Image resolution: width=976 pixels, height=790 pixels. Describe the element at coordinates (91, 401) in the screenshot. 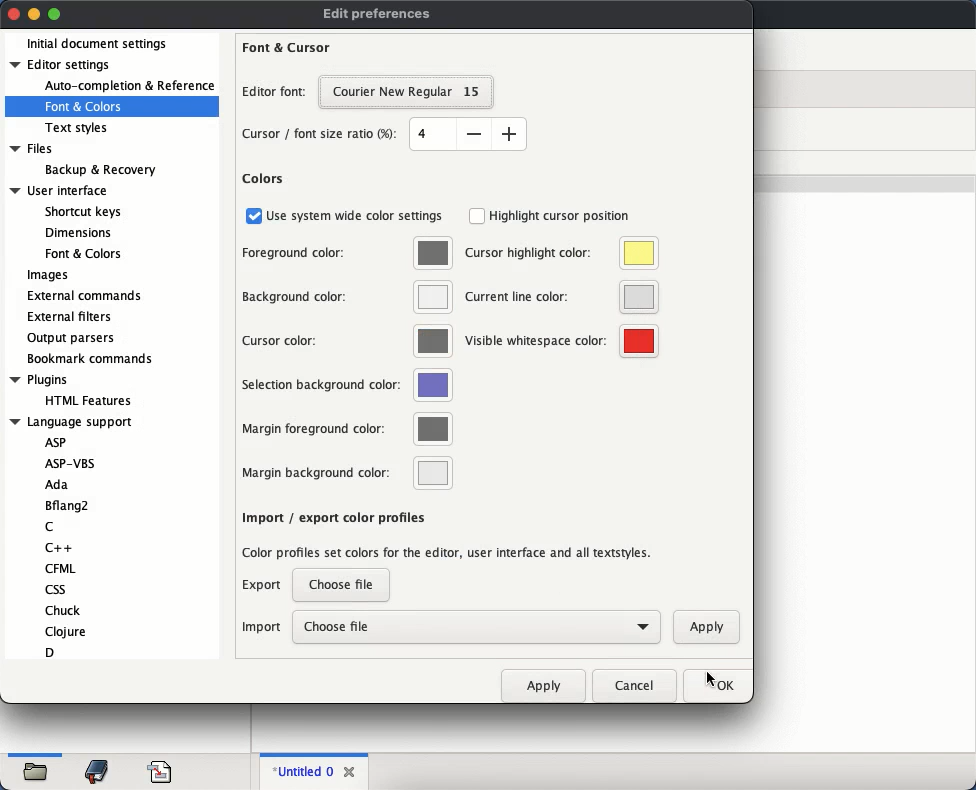

I see `HTML features` at that location.